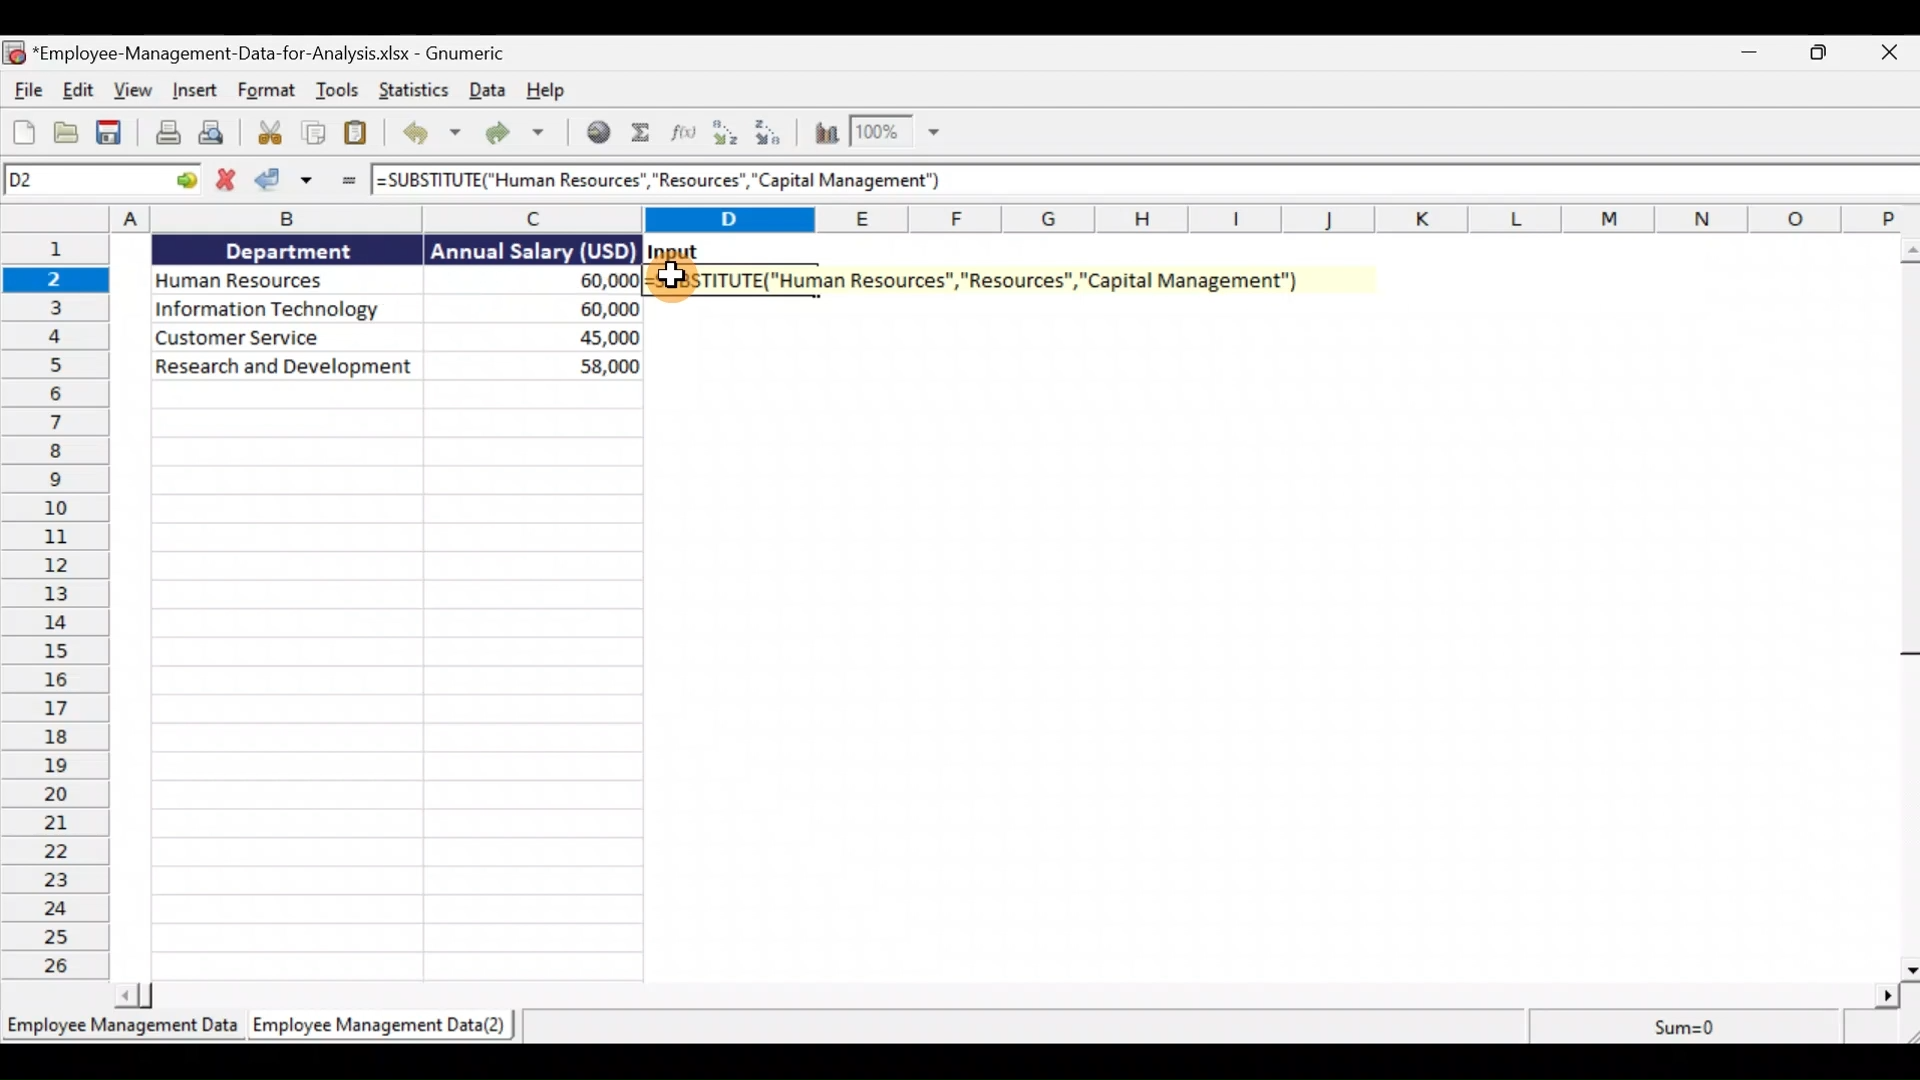  What do you see at coordinates (165, 134) in the screenshot?
I see `Print the current file` at bounding box center [165, 134].